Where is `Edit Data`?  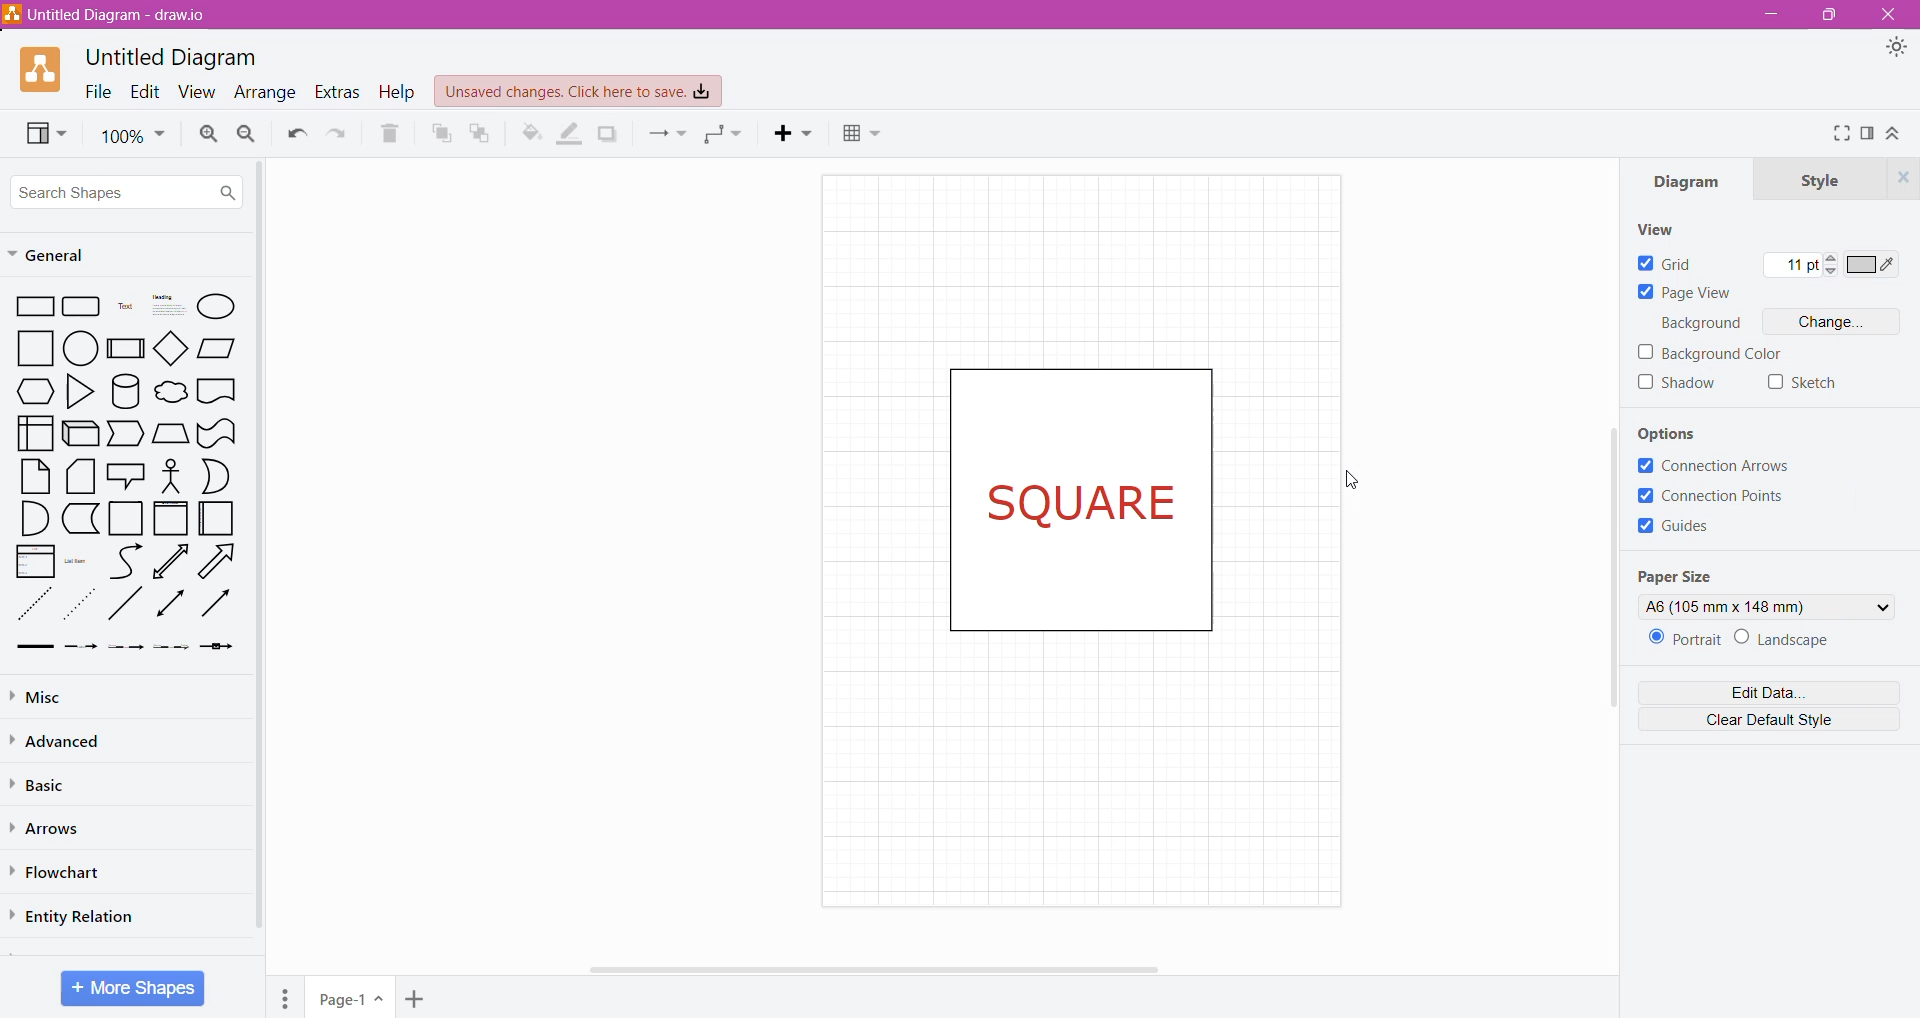
Edit Data is located at coordinates (1771, 688).